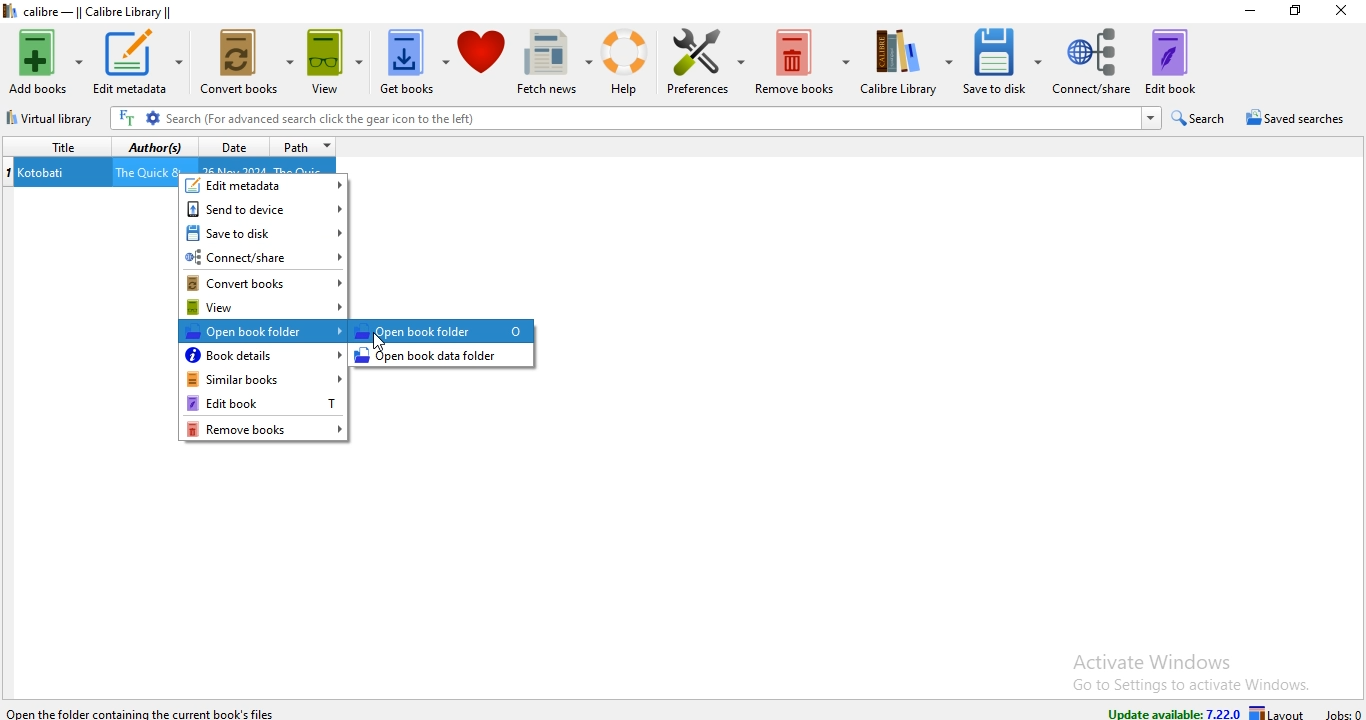 The image size is (1366, 720). I want to click on remove books, so click(802, 60).